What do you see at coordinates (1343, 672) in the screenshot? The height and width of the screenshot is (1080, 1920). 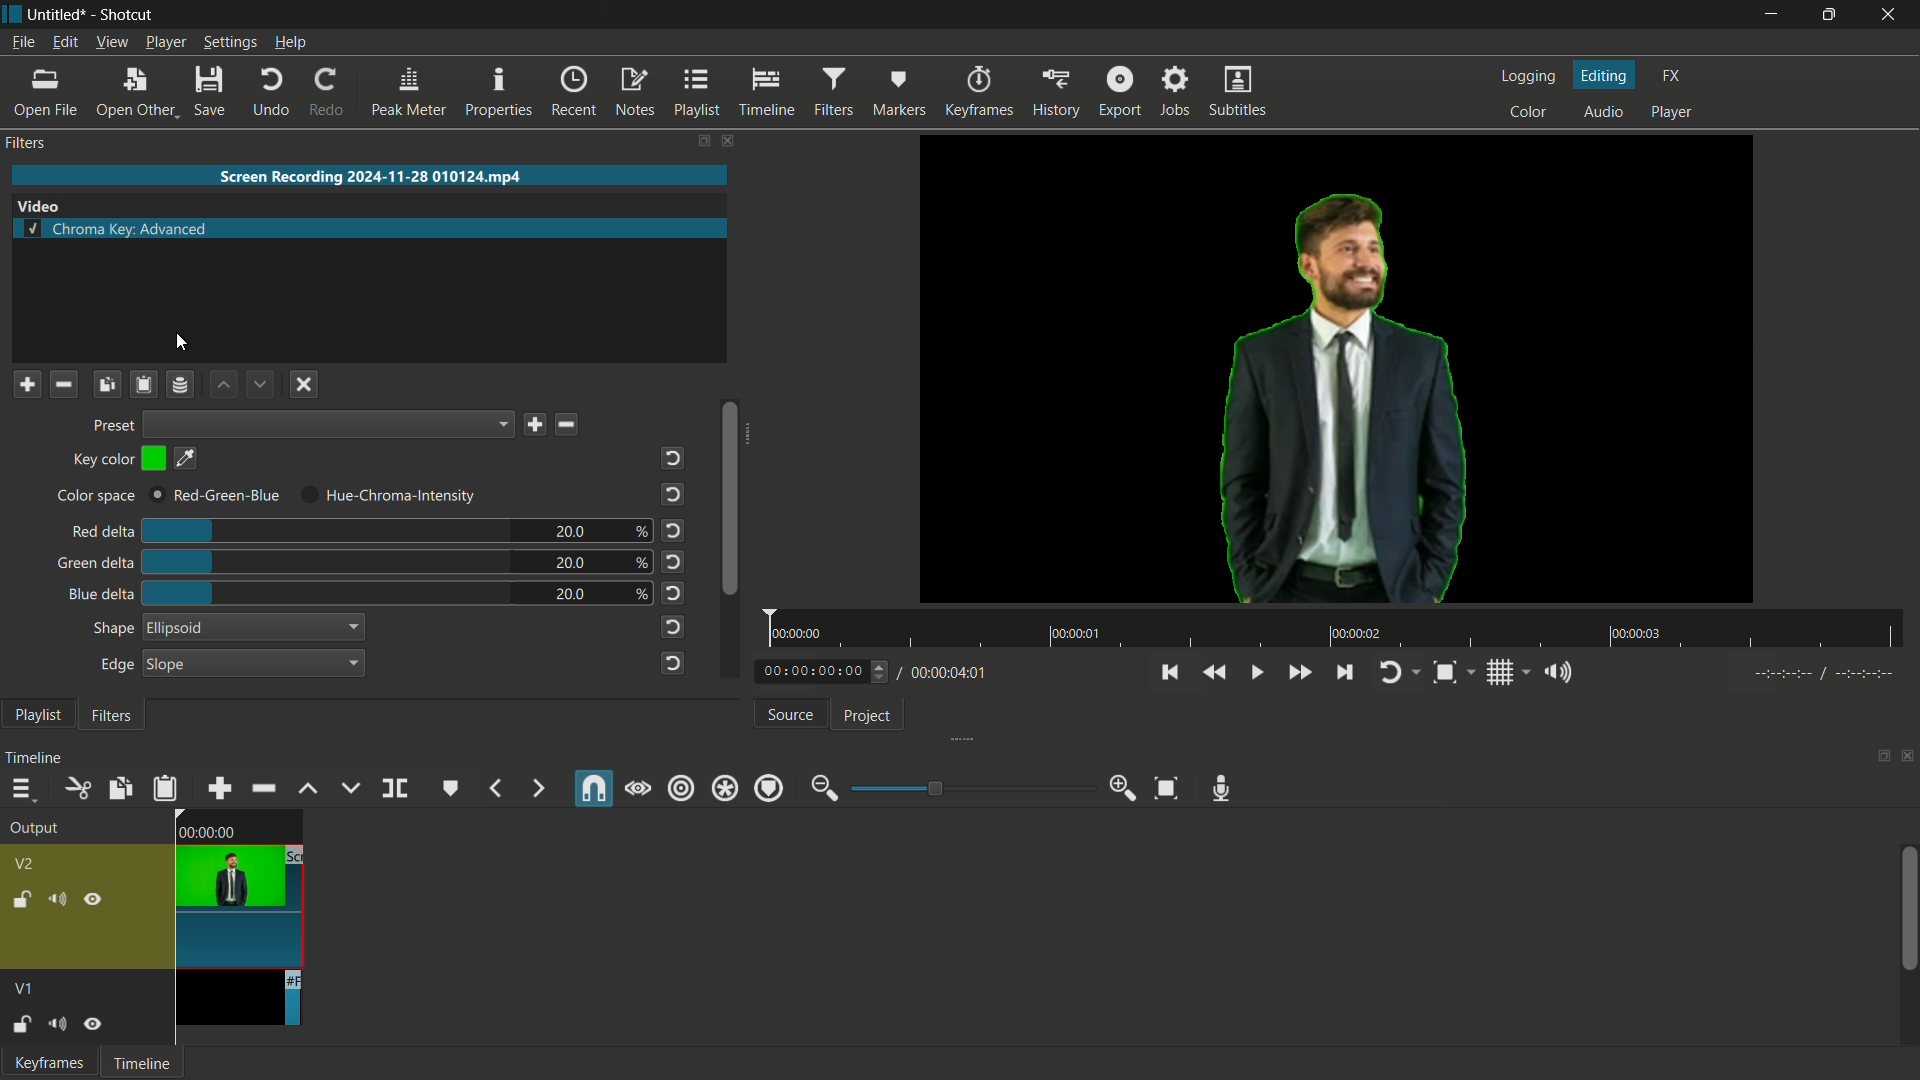 I see `skip to the next point` at bounding box center [1343, 672].